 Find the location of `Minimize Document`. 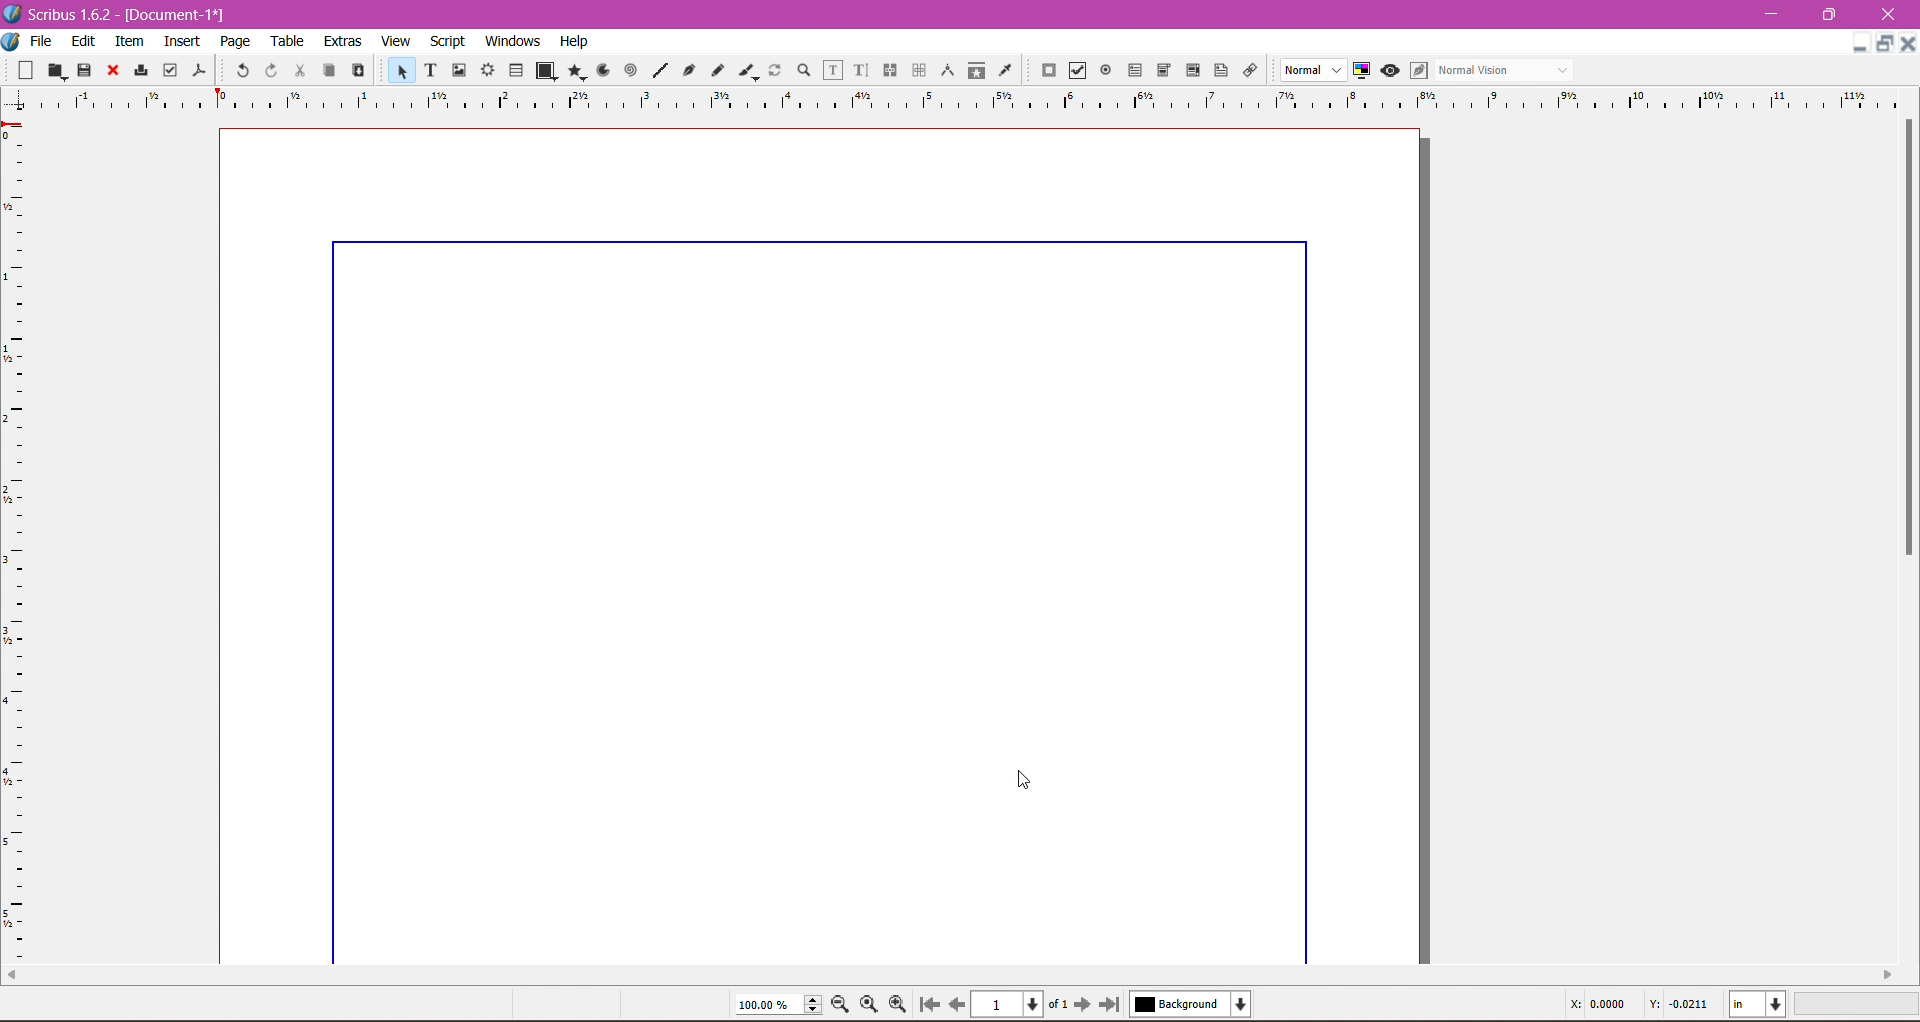

Minimize Document is located at coordinates (1861, 43).